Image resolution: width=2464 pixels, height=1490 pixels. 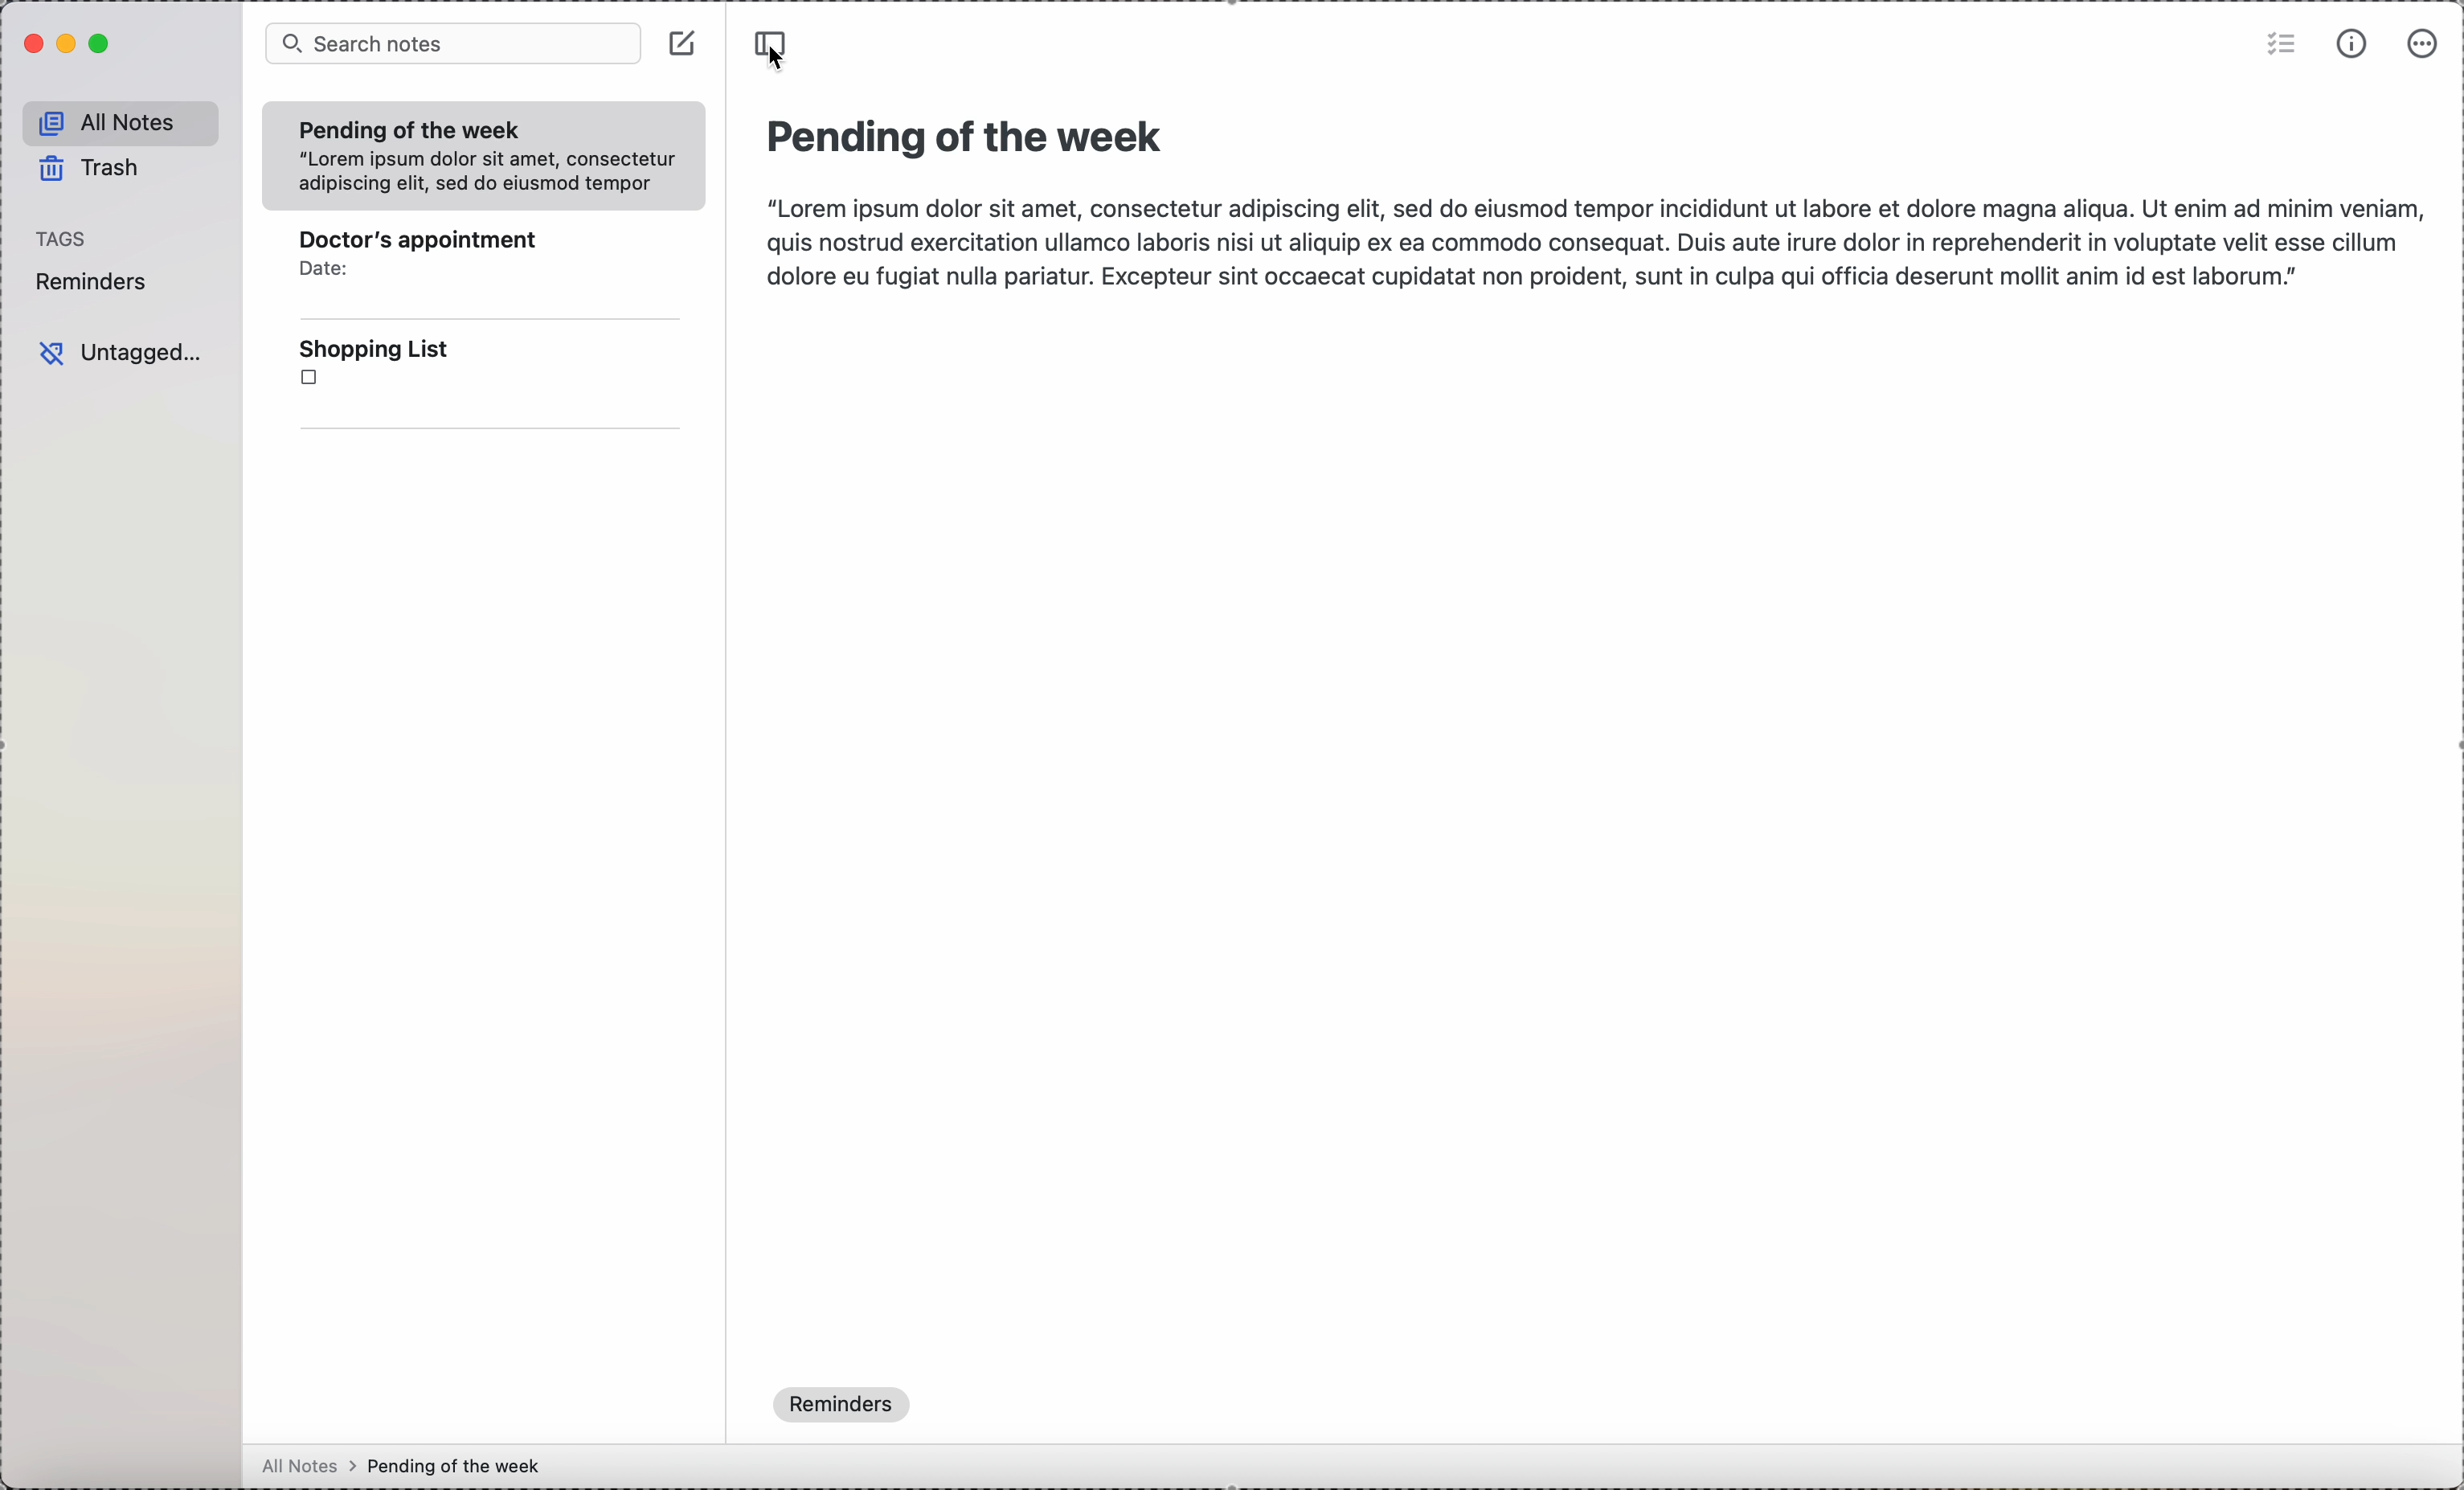 I want to click on click to toggle sidebar, so click(x=771, y=49).